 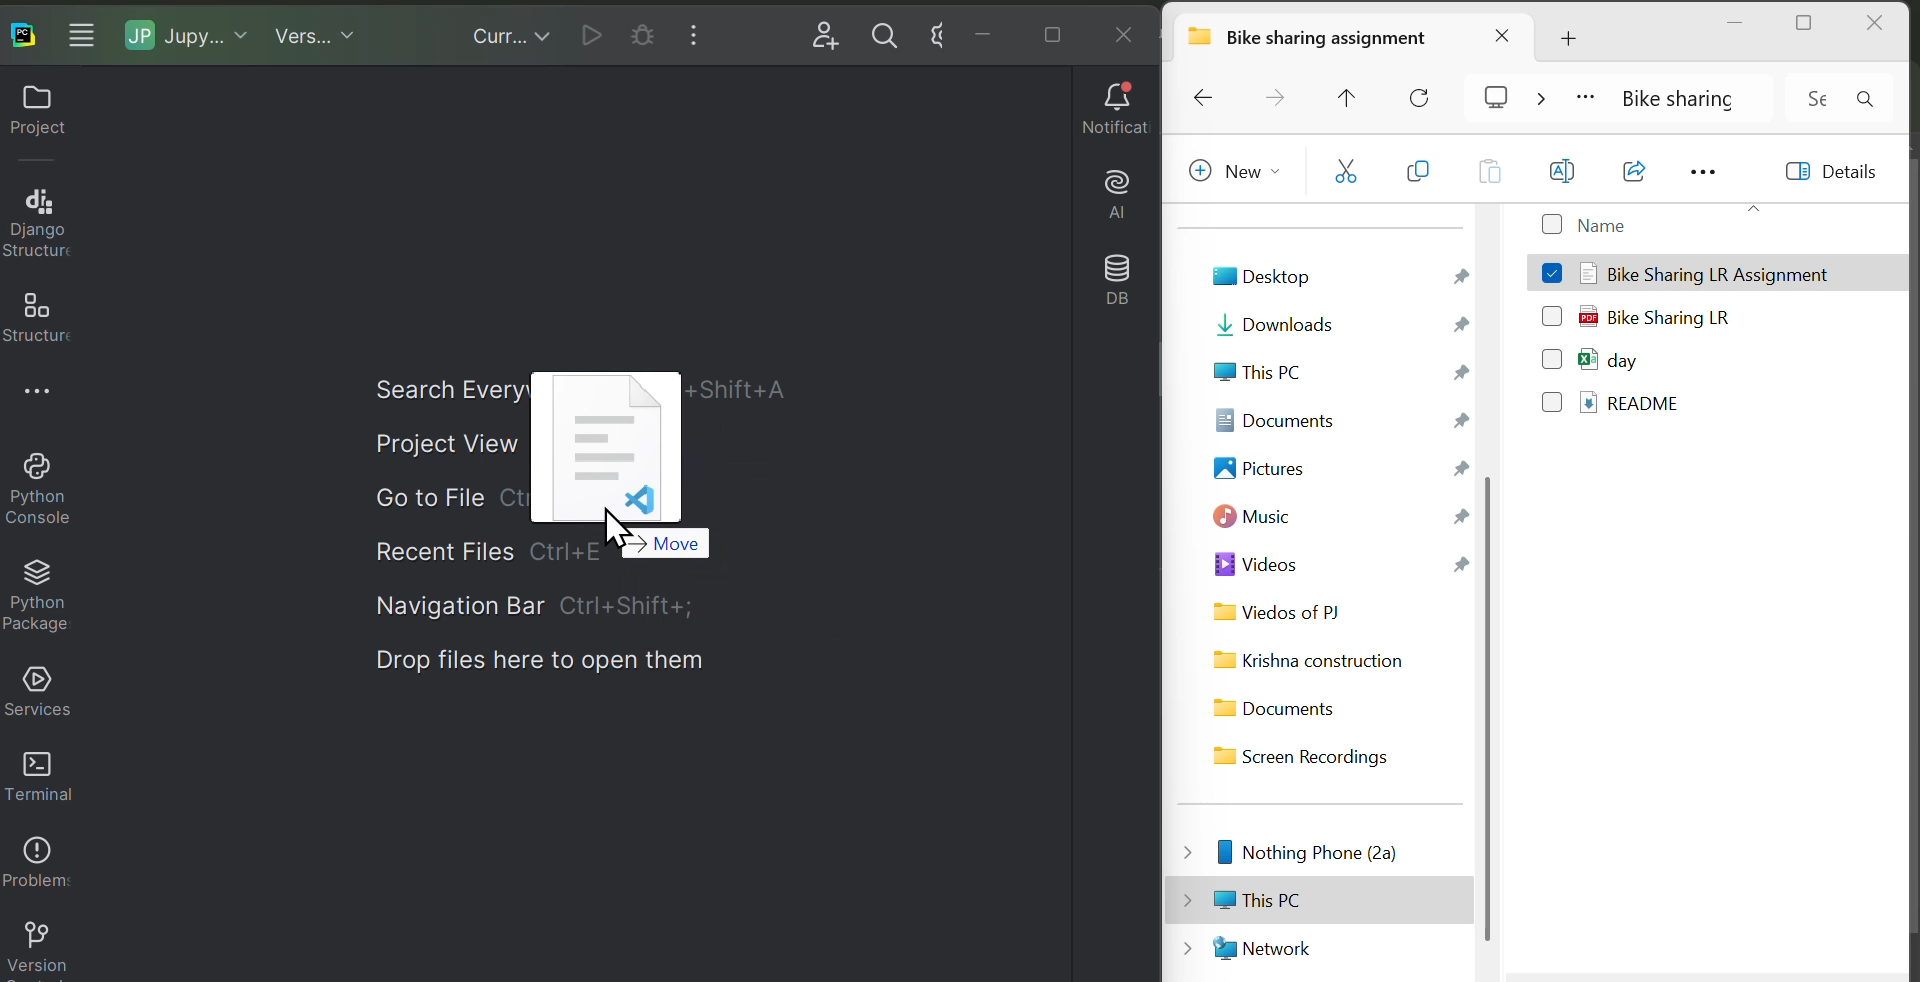 I want to click on minimise, so click(x=1737, y=24).